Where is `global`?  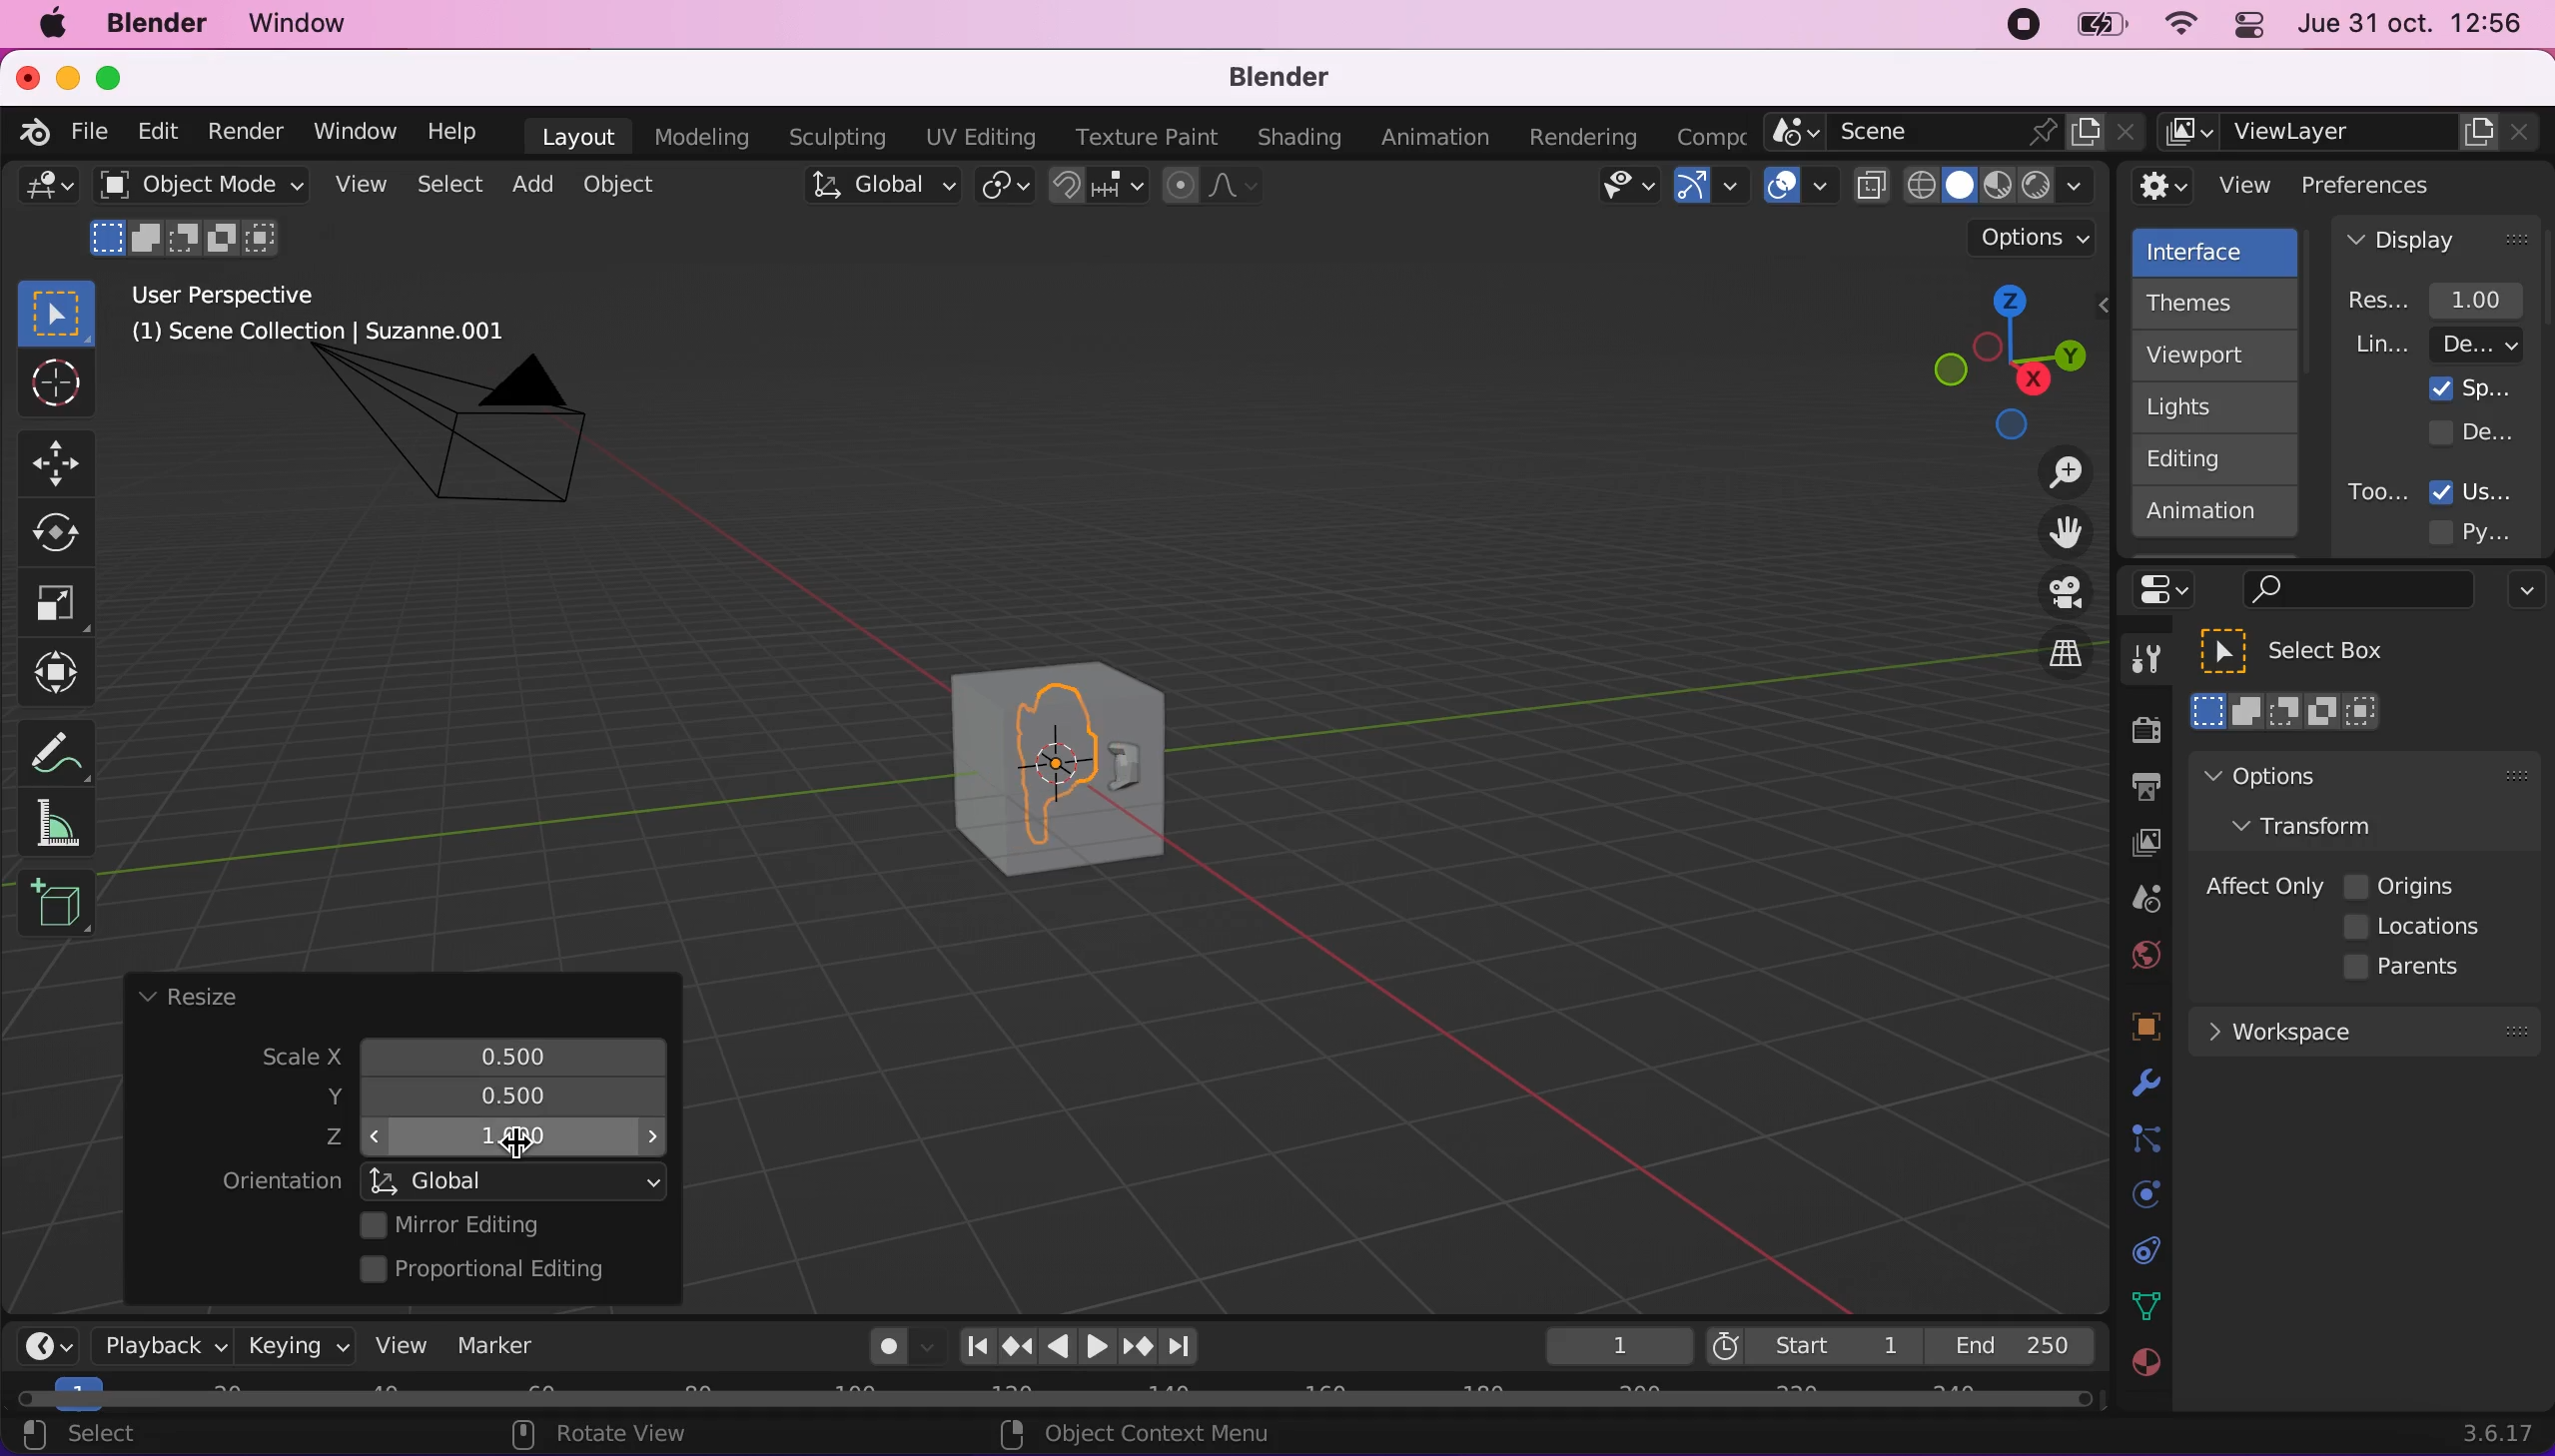
global is located at coordinates (517, 1180).